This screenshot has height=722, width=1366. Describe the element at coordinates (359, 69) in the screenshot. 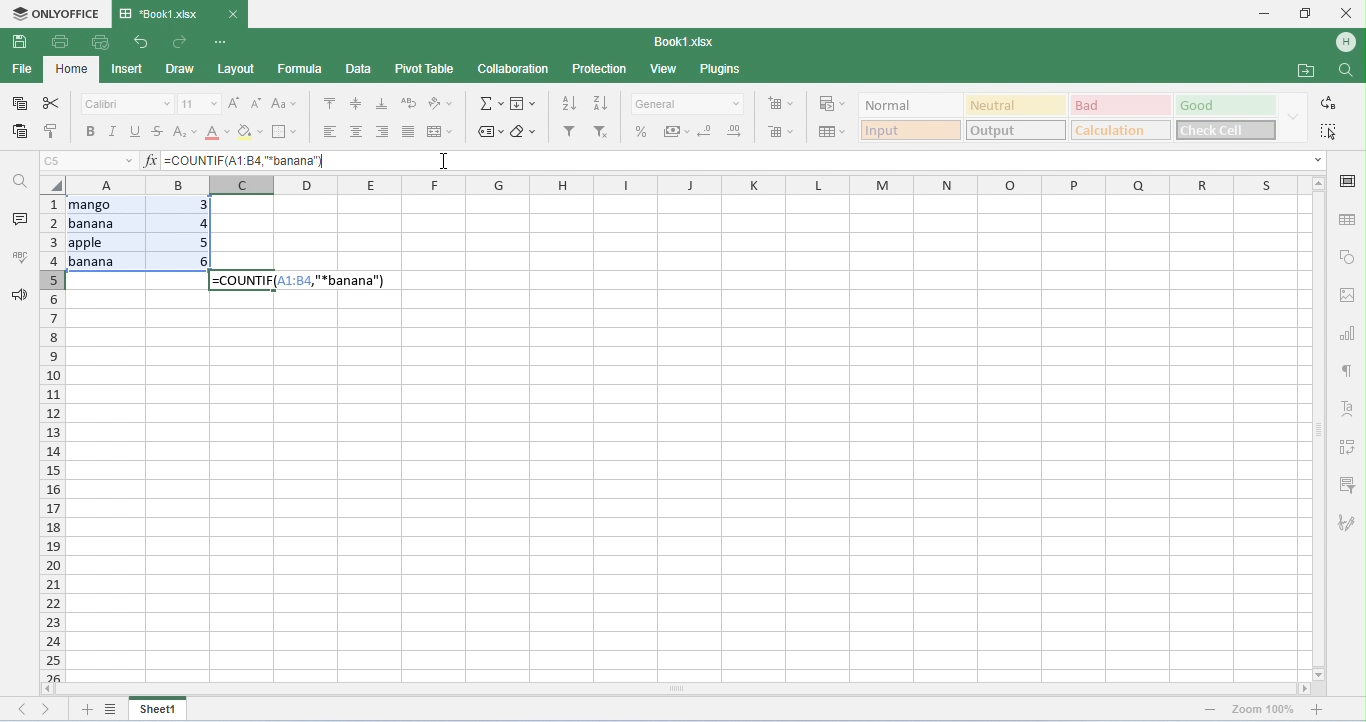

I see `data` at that location.